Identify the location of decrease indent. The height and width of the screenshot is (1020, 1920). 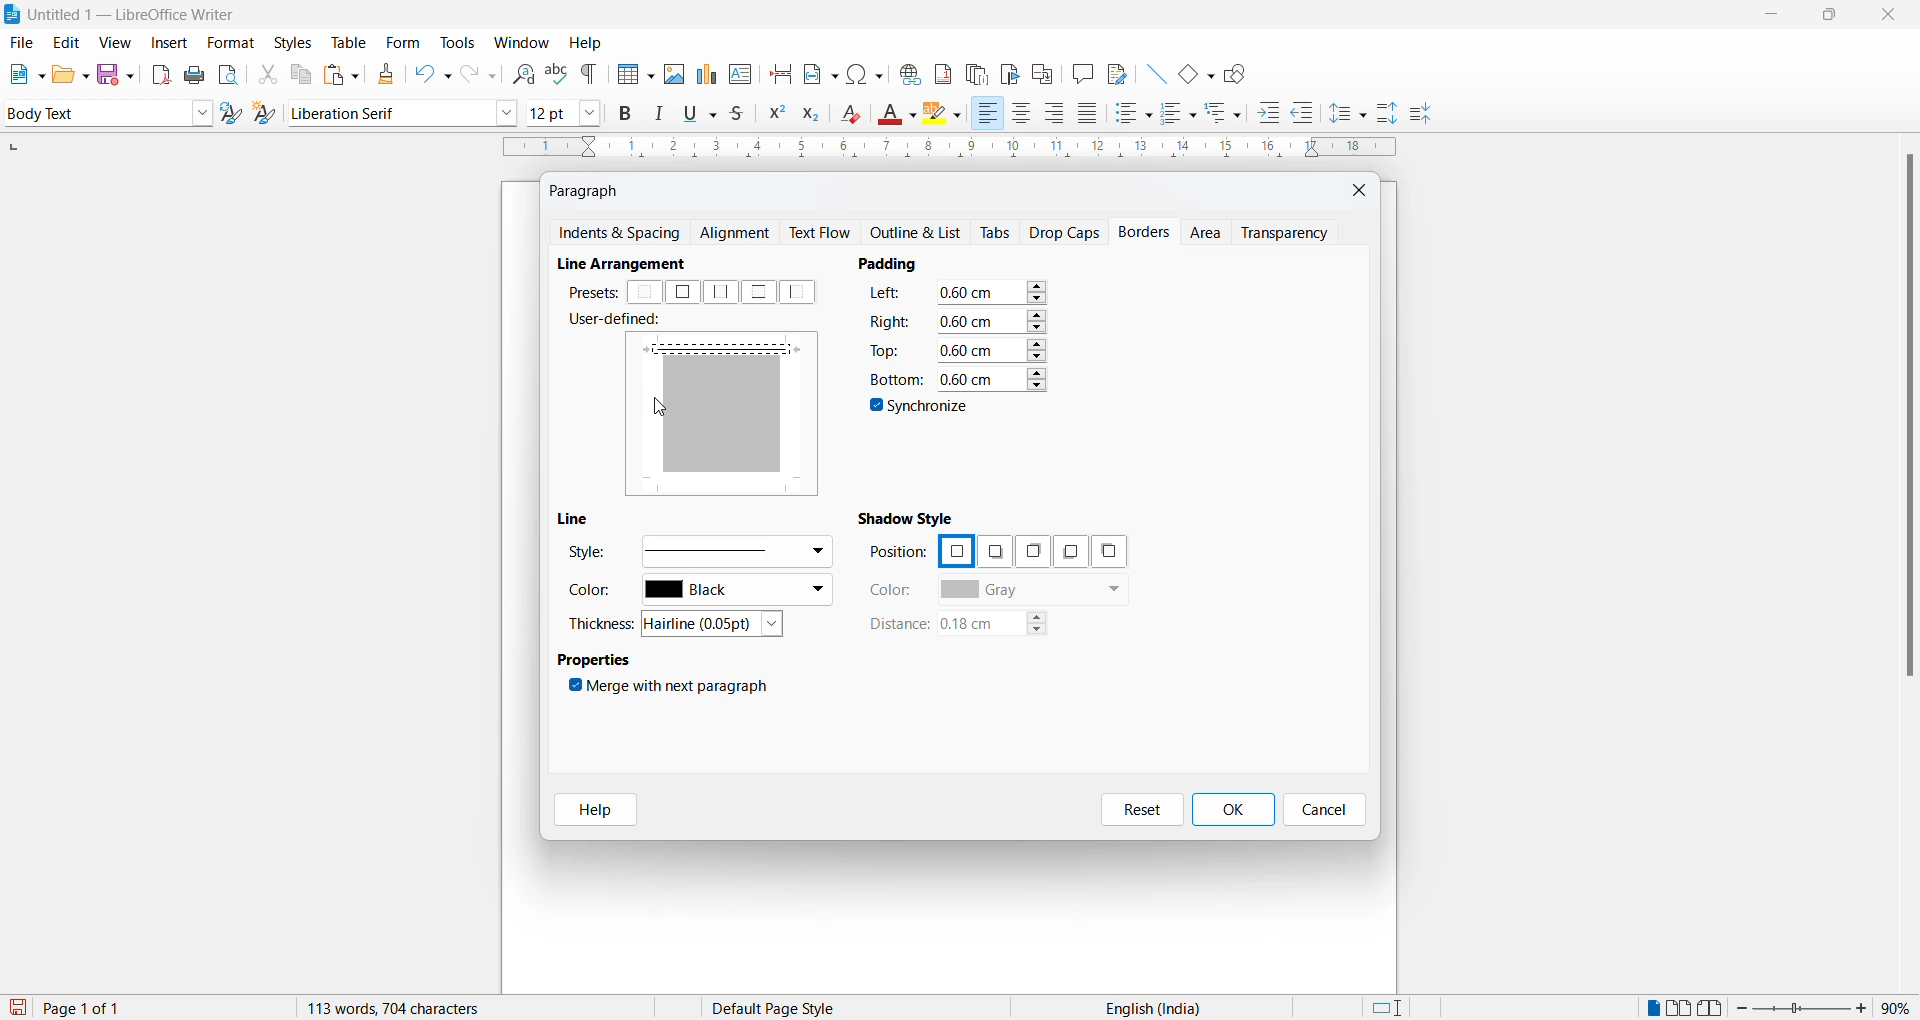
(1309, 114).